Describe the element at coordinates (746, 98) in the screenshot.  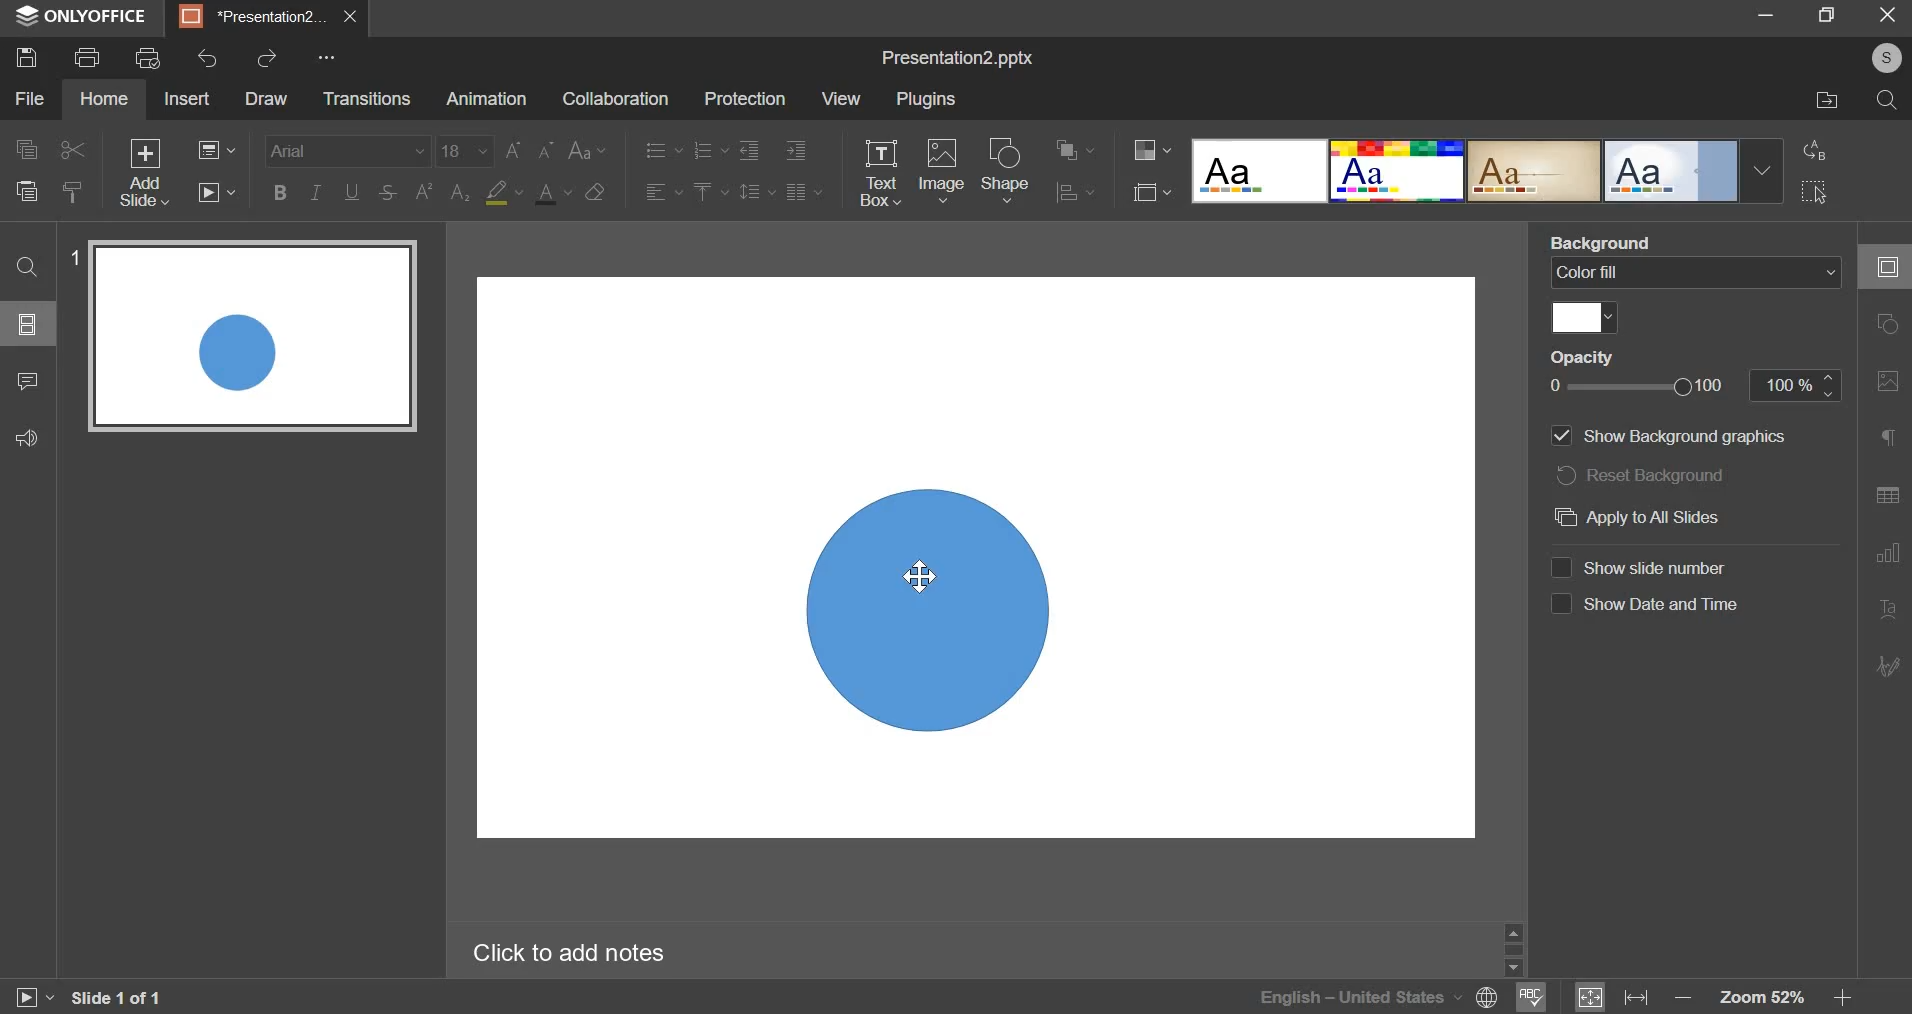
I see `protection` at that location.